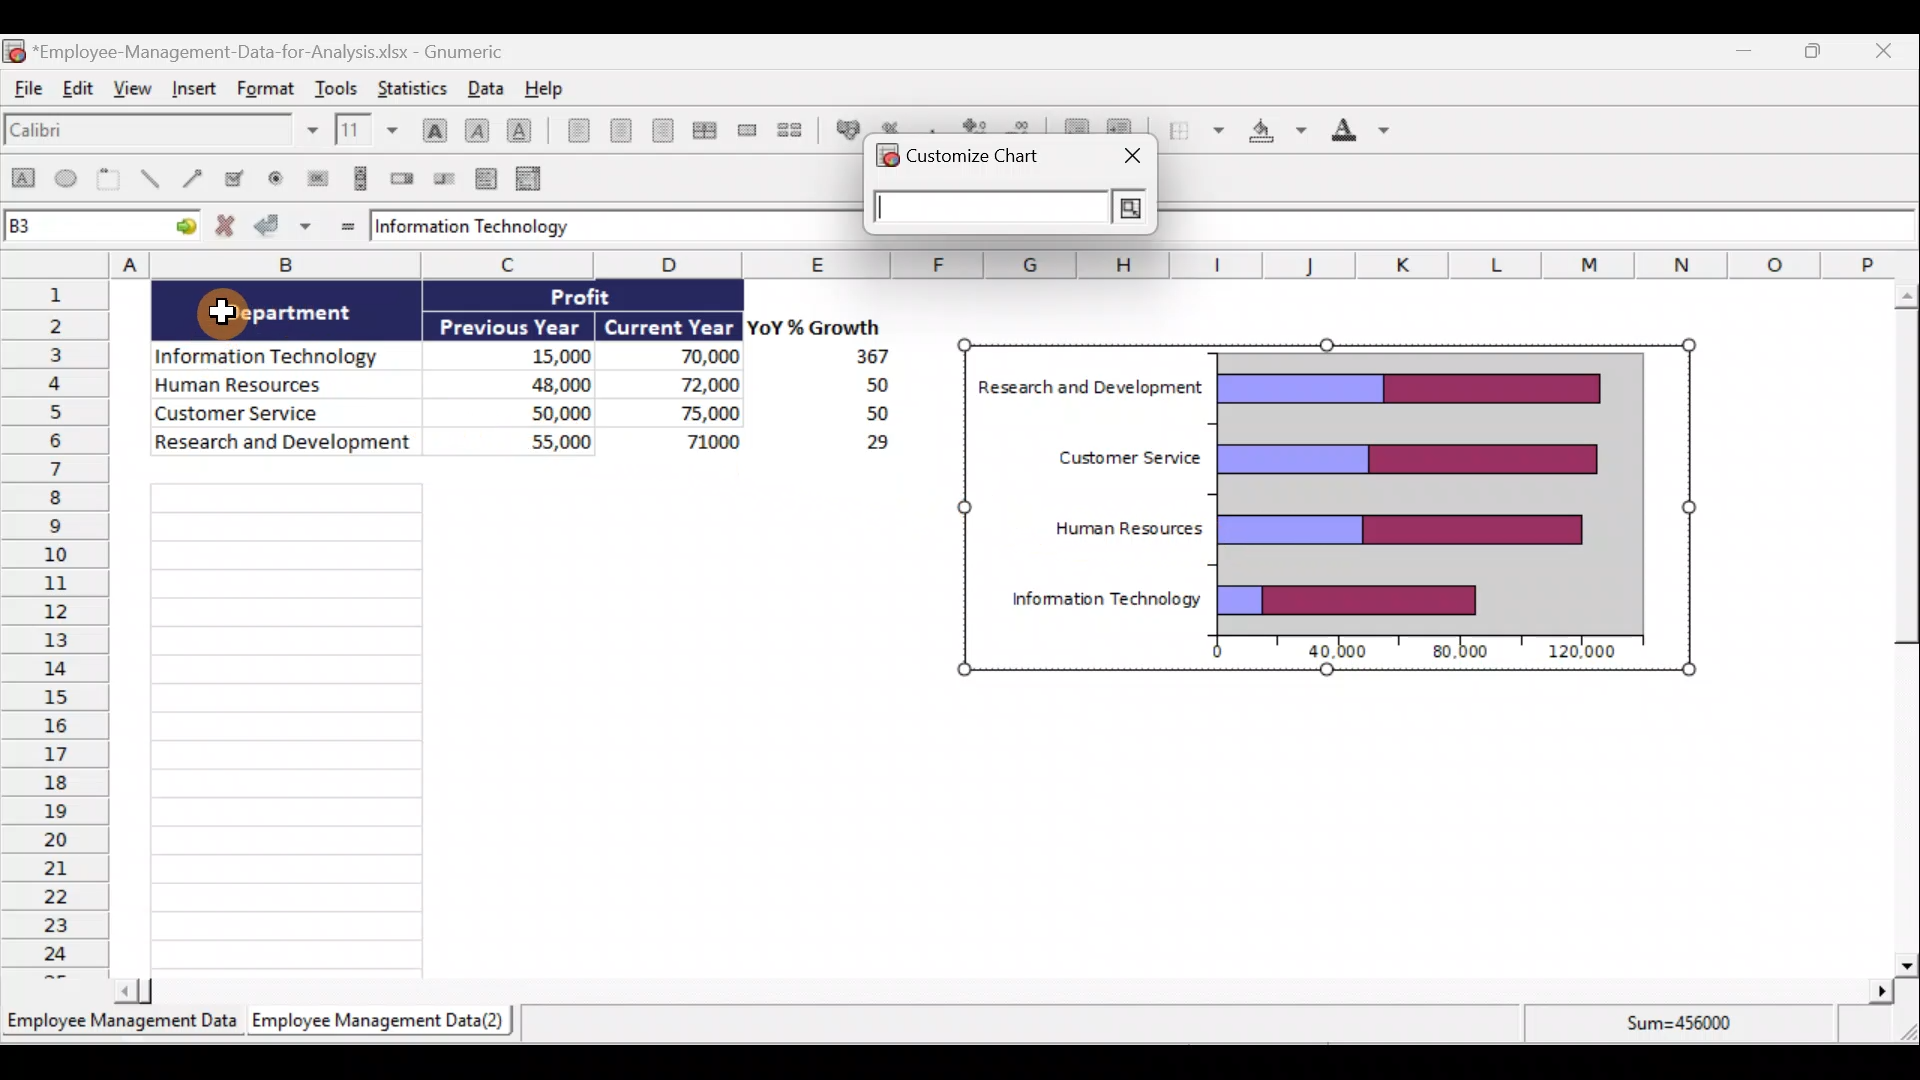 This screenshot has height=1080, width=1920. Describe the element at coordinates (283, 447) in the screenshot. I see `Research and Development` at that location.